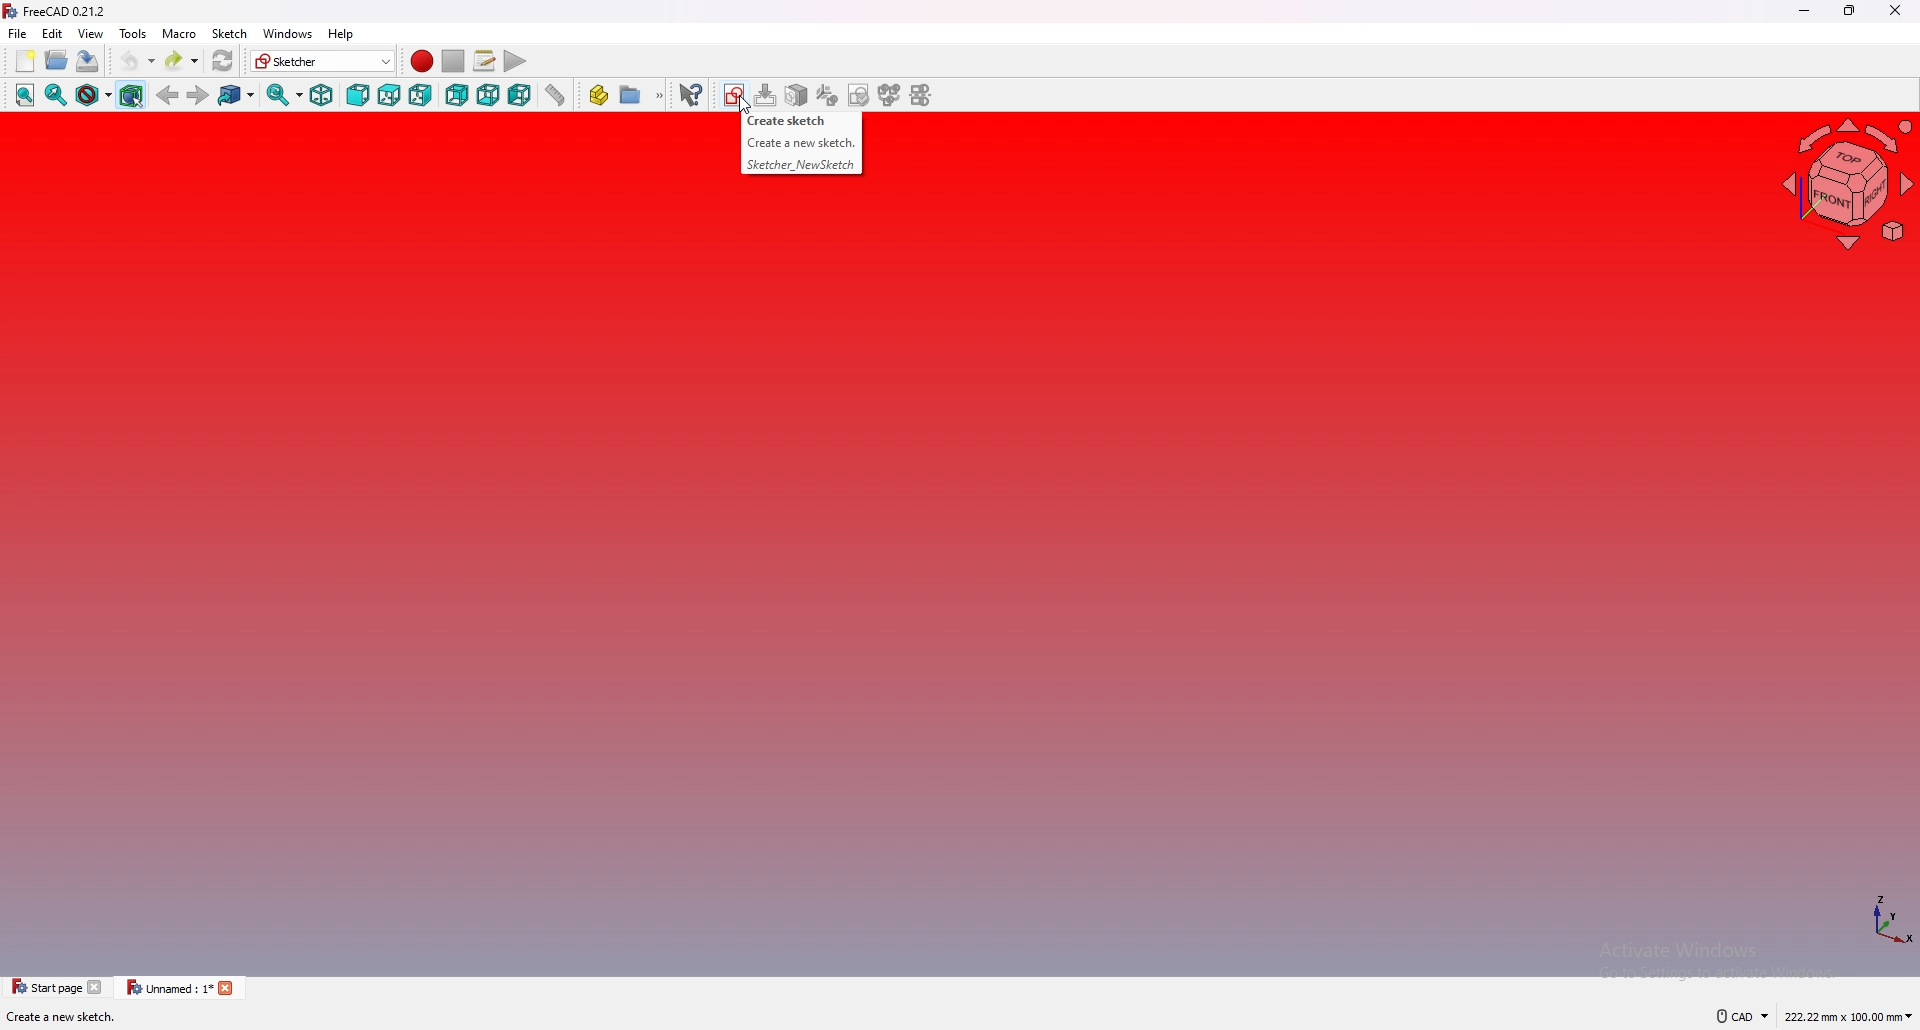 This screenshot has width=1920, height=1030. Describe the element at coordinates (556, 95) in the screenshot. I see `measure distance` at that location.